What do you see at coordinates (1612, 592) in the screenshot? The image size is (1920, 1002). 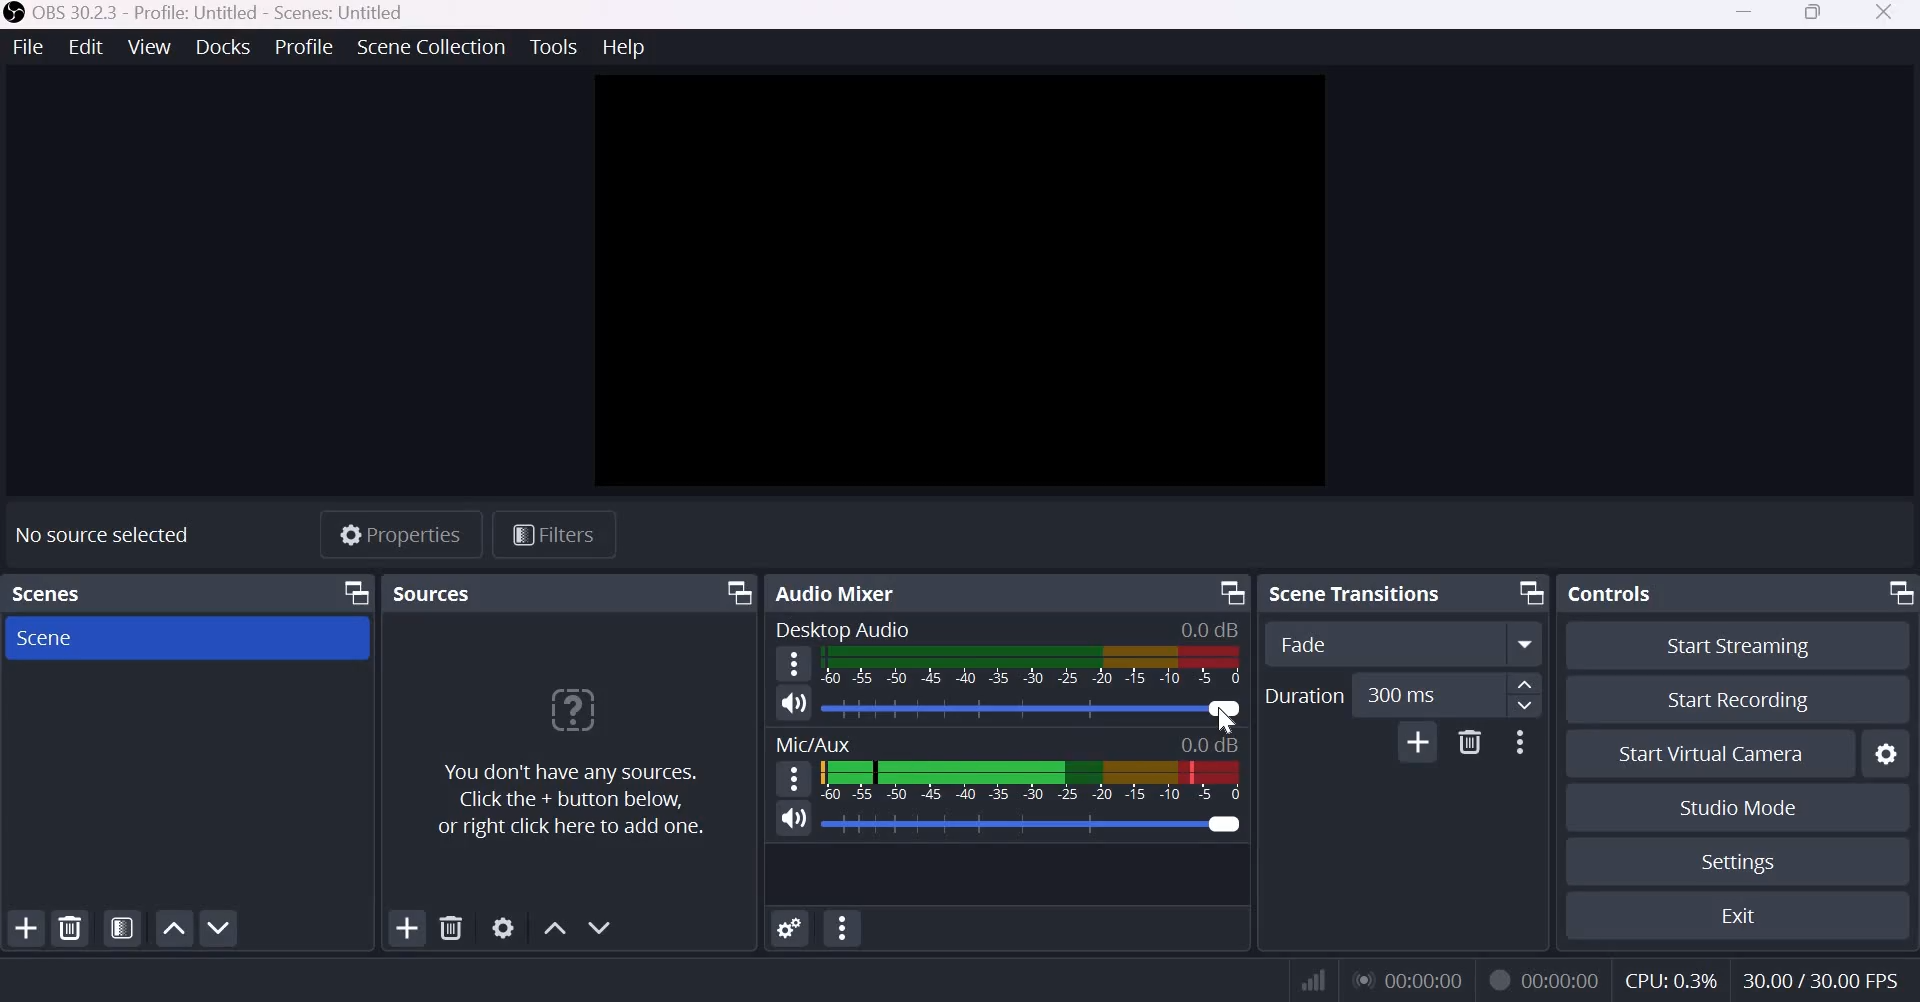 I see `Controls` at bounding box center [1612, 592].